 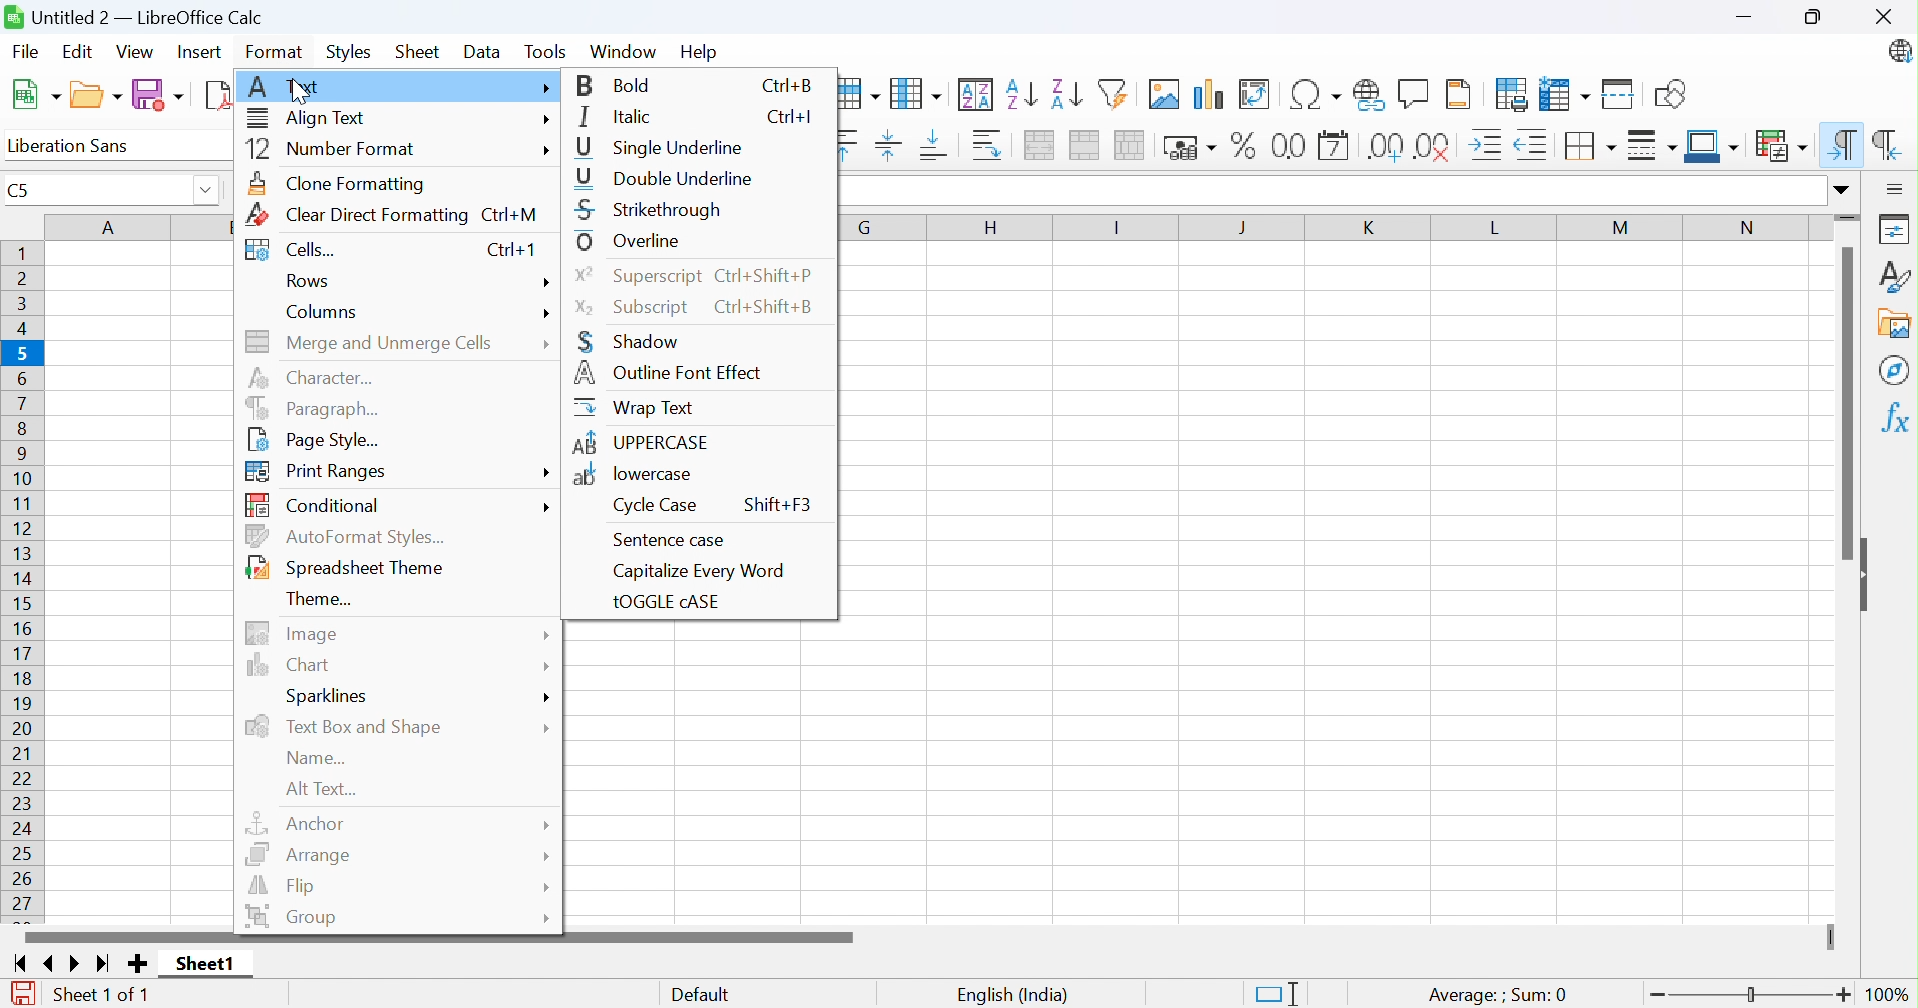 What do you see at coordinates (546, 825) in the screenshot?
I see `More` at bounding box center [546, 825].